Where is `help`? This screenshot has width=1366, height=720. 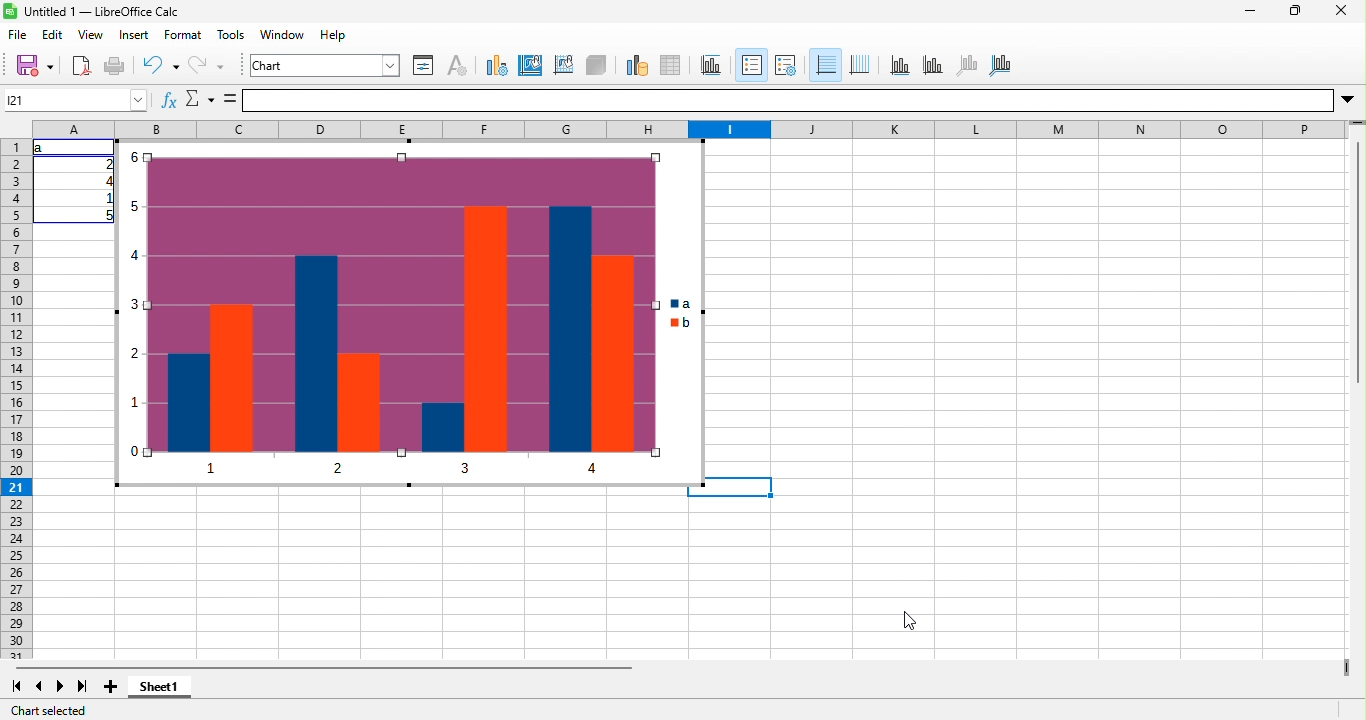
help is located at coordinates (333, 34).